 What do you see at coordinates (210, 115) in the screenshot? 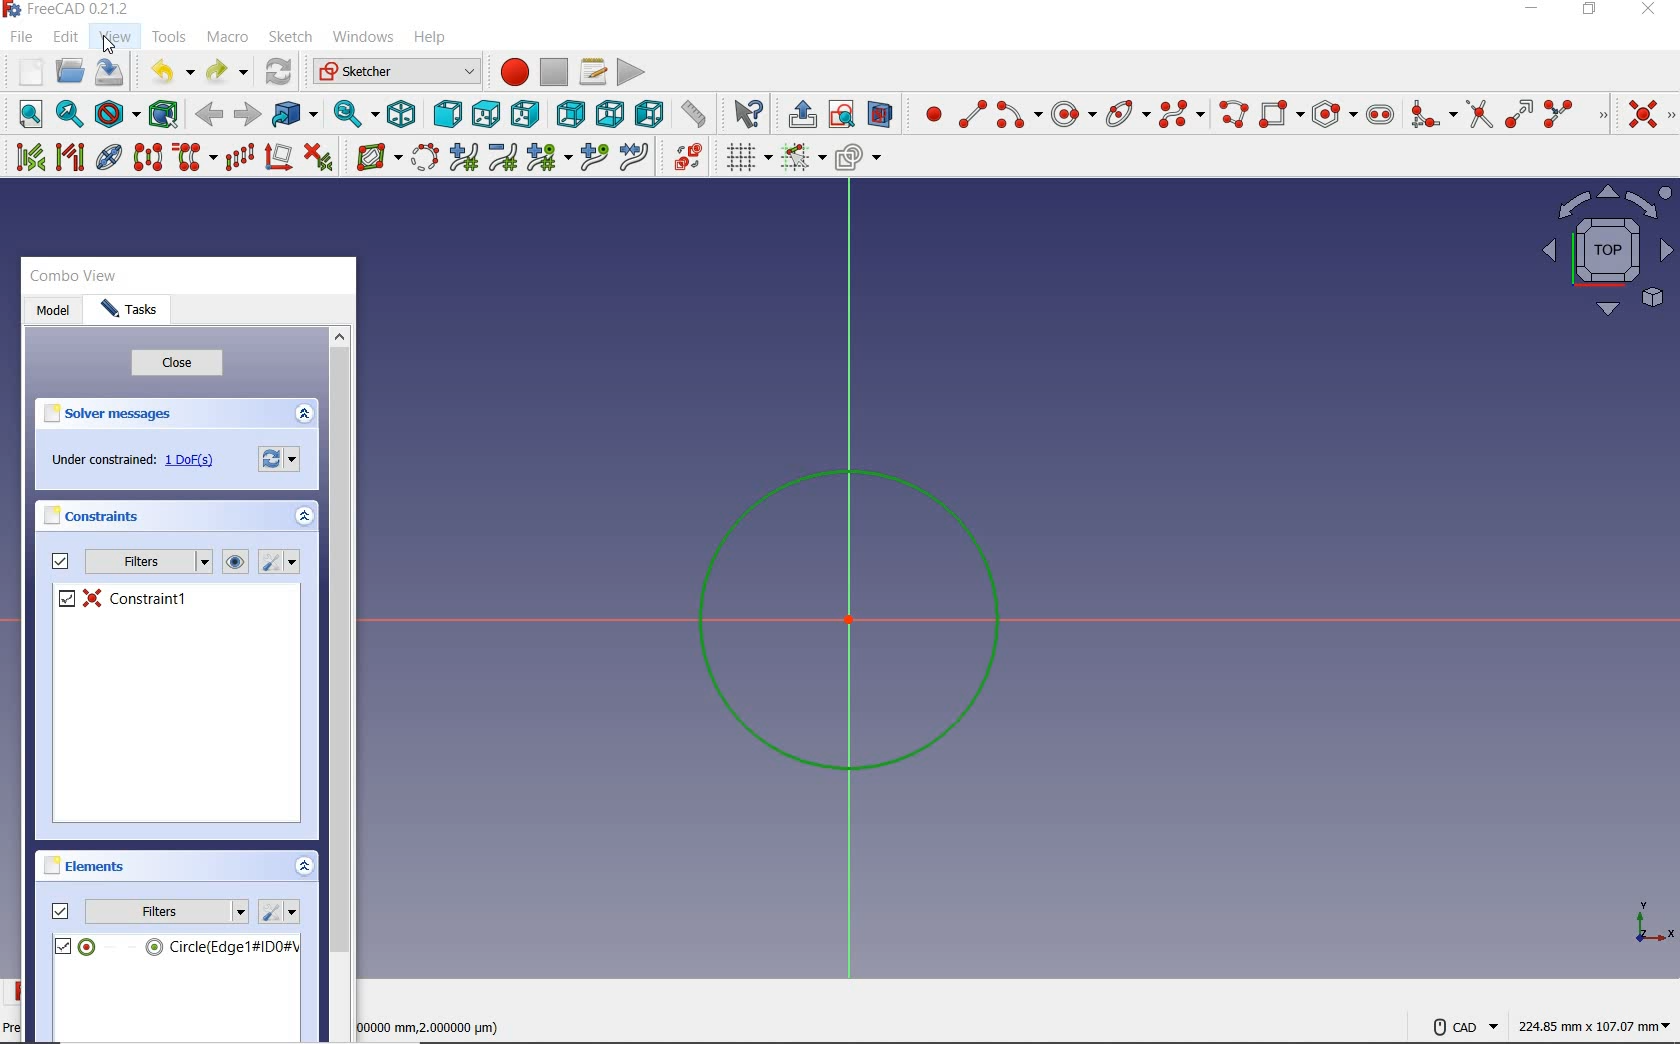
I see `backward` at bounding box center [210, 115].